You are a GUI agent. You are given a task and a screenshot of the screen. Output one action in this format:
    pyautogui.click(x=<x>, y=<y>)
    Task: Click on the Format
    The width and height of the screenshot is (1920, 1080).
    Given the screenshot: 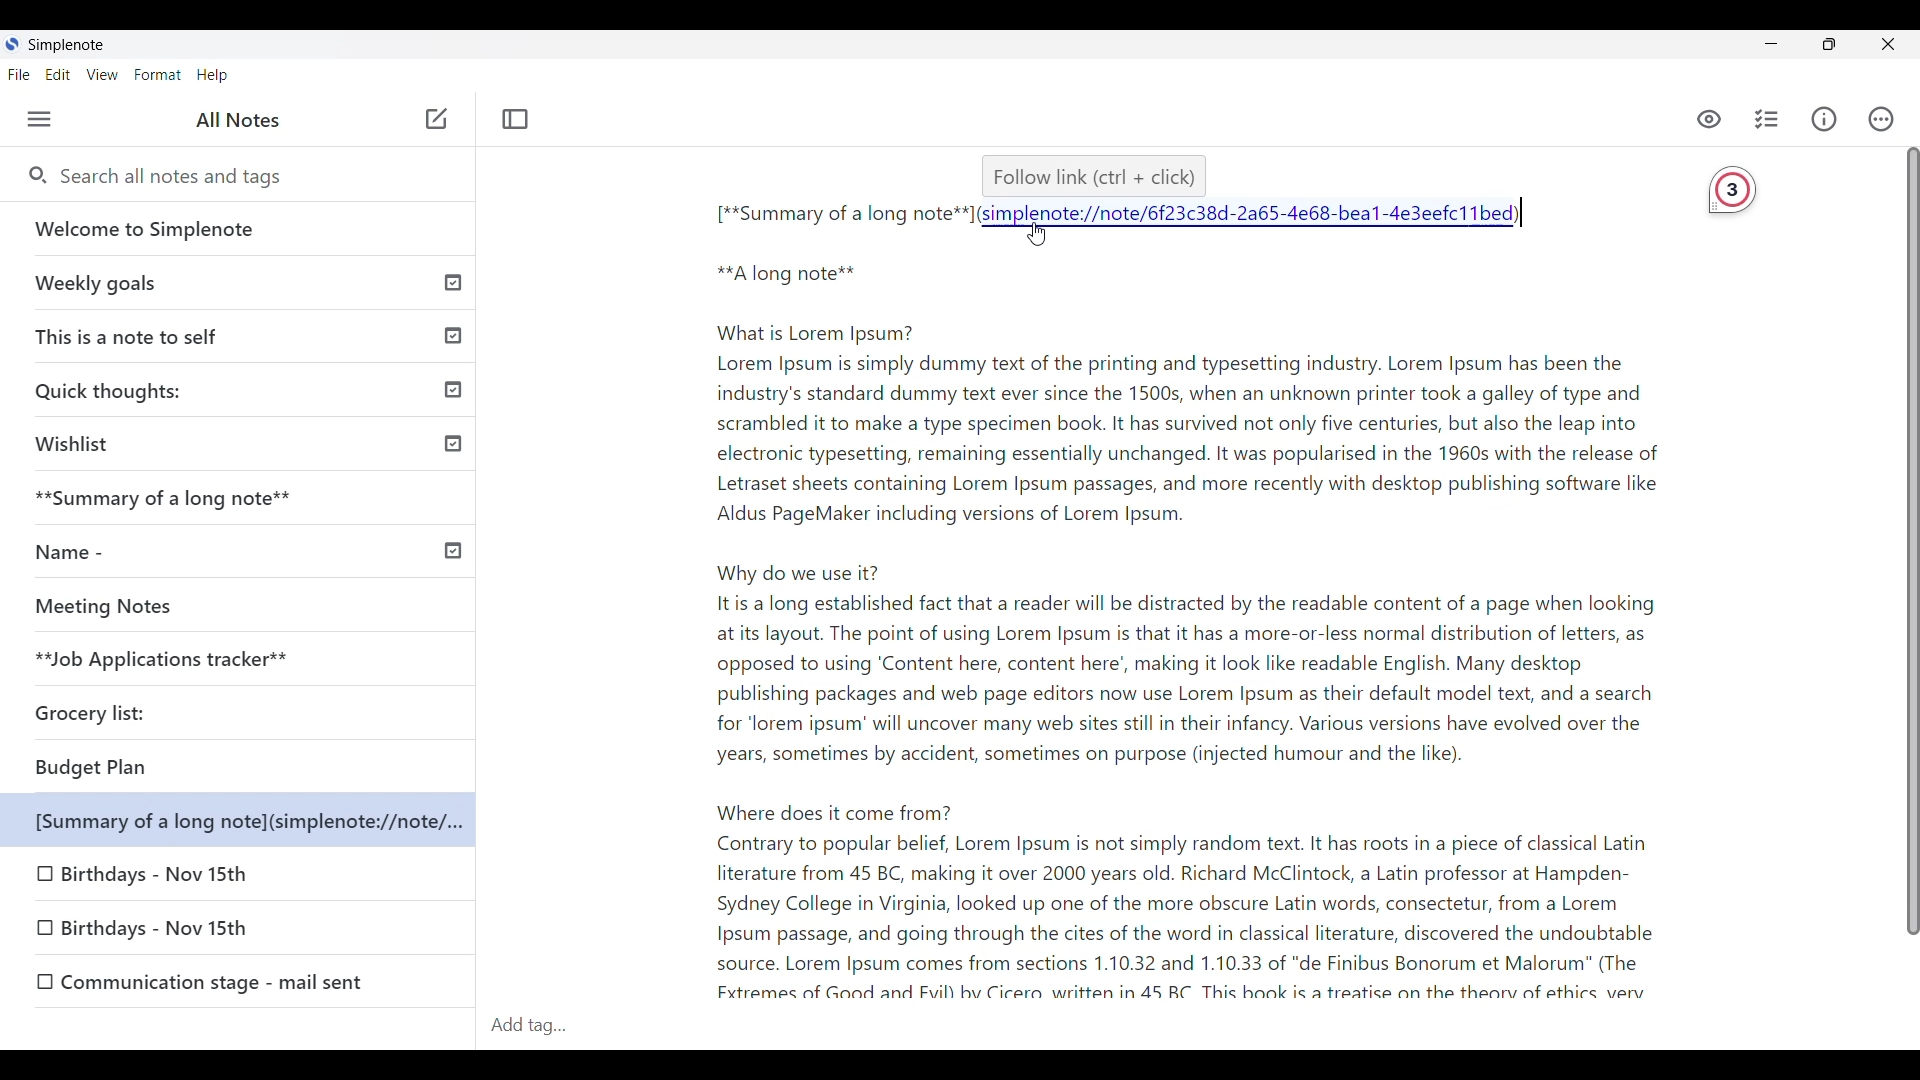 What is the action you would take?
    pyautogui.click(x=158, y=75)
    